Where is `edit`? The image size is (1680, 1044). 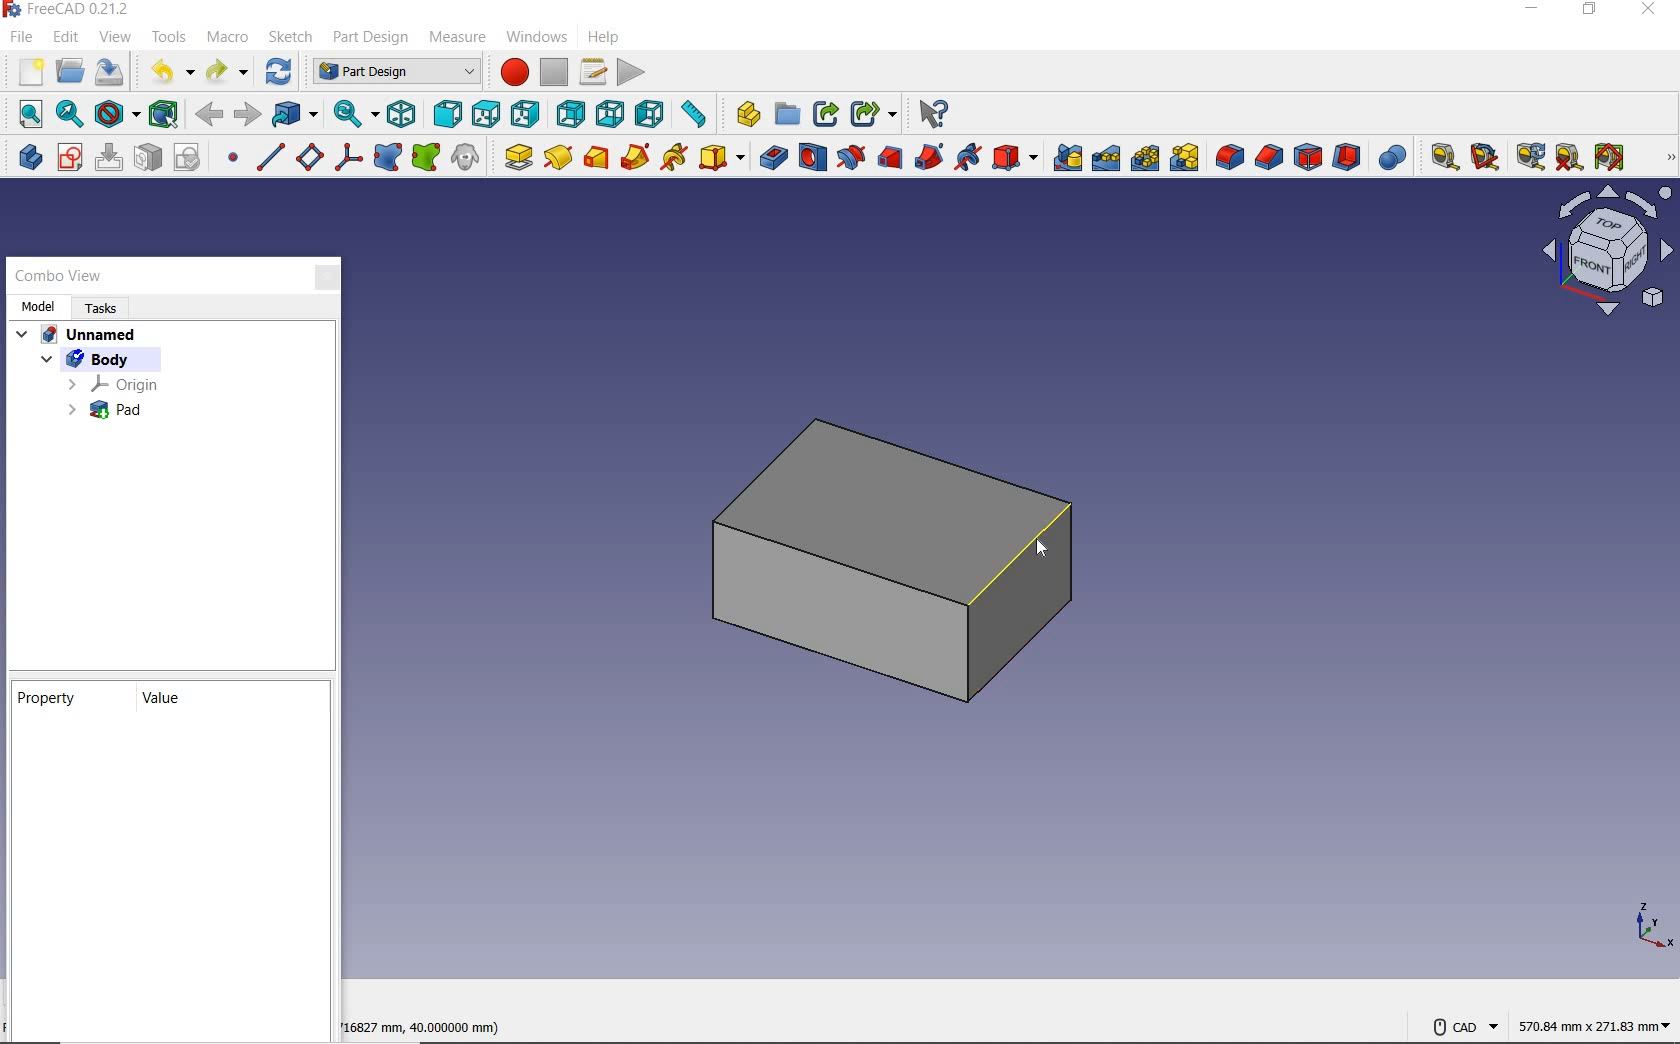
edit is located at coordinates (66, 37).